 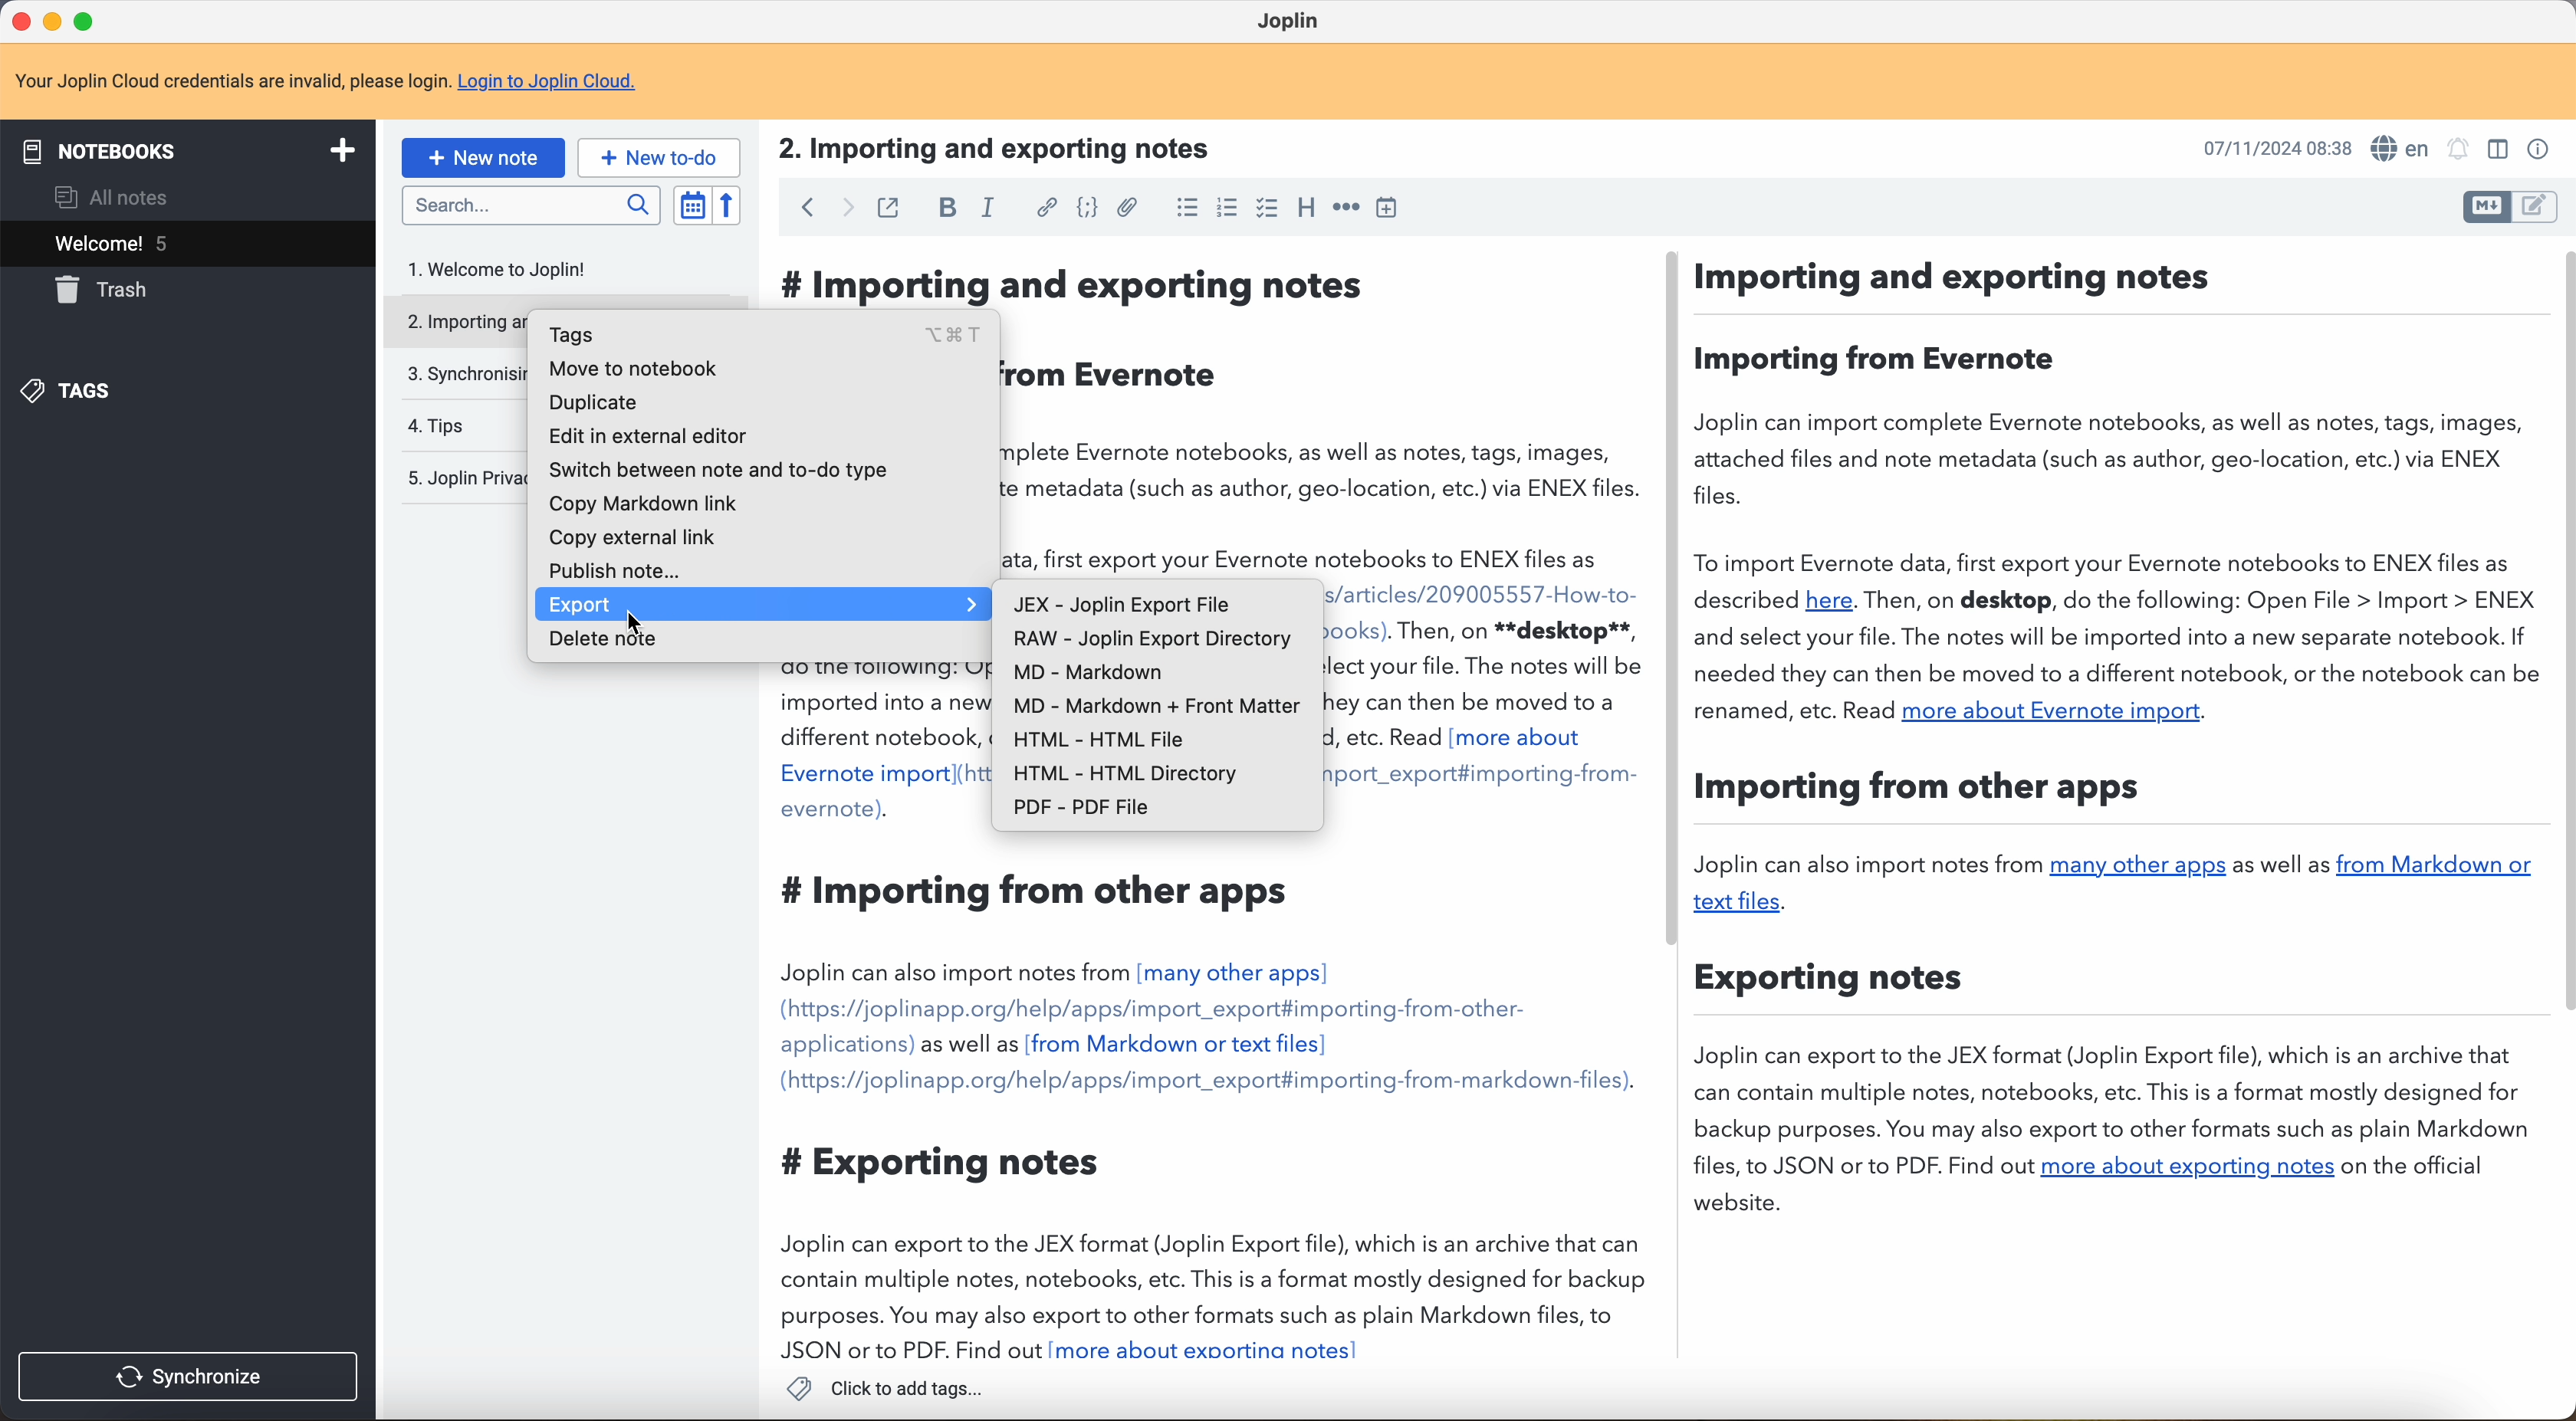 I want to click on new to-do, so click(x=662, y=157).